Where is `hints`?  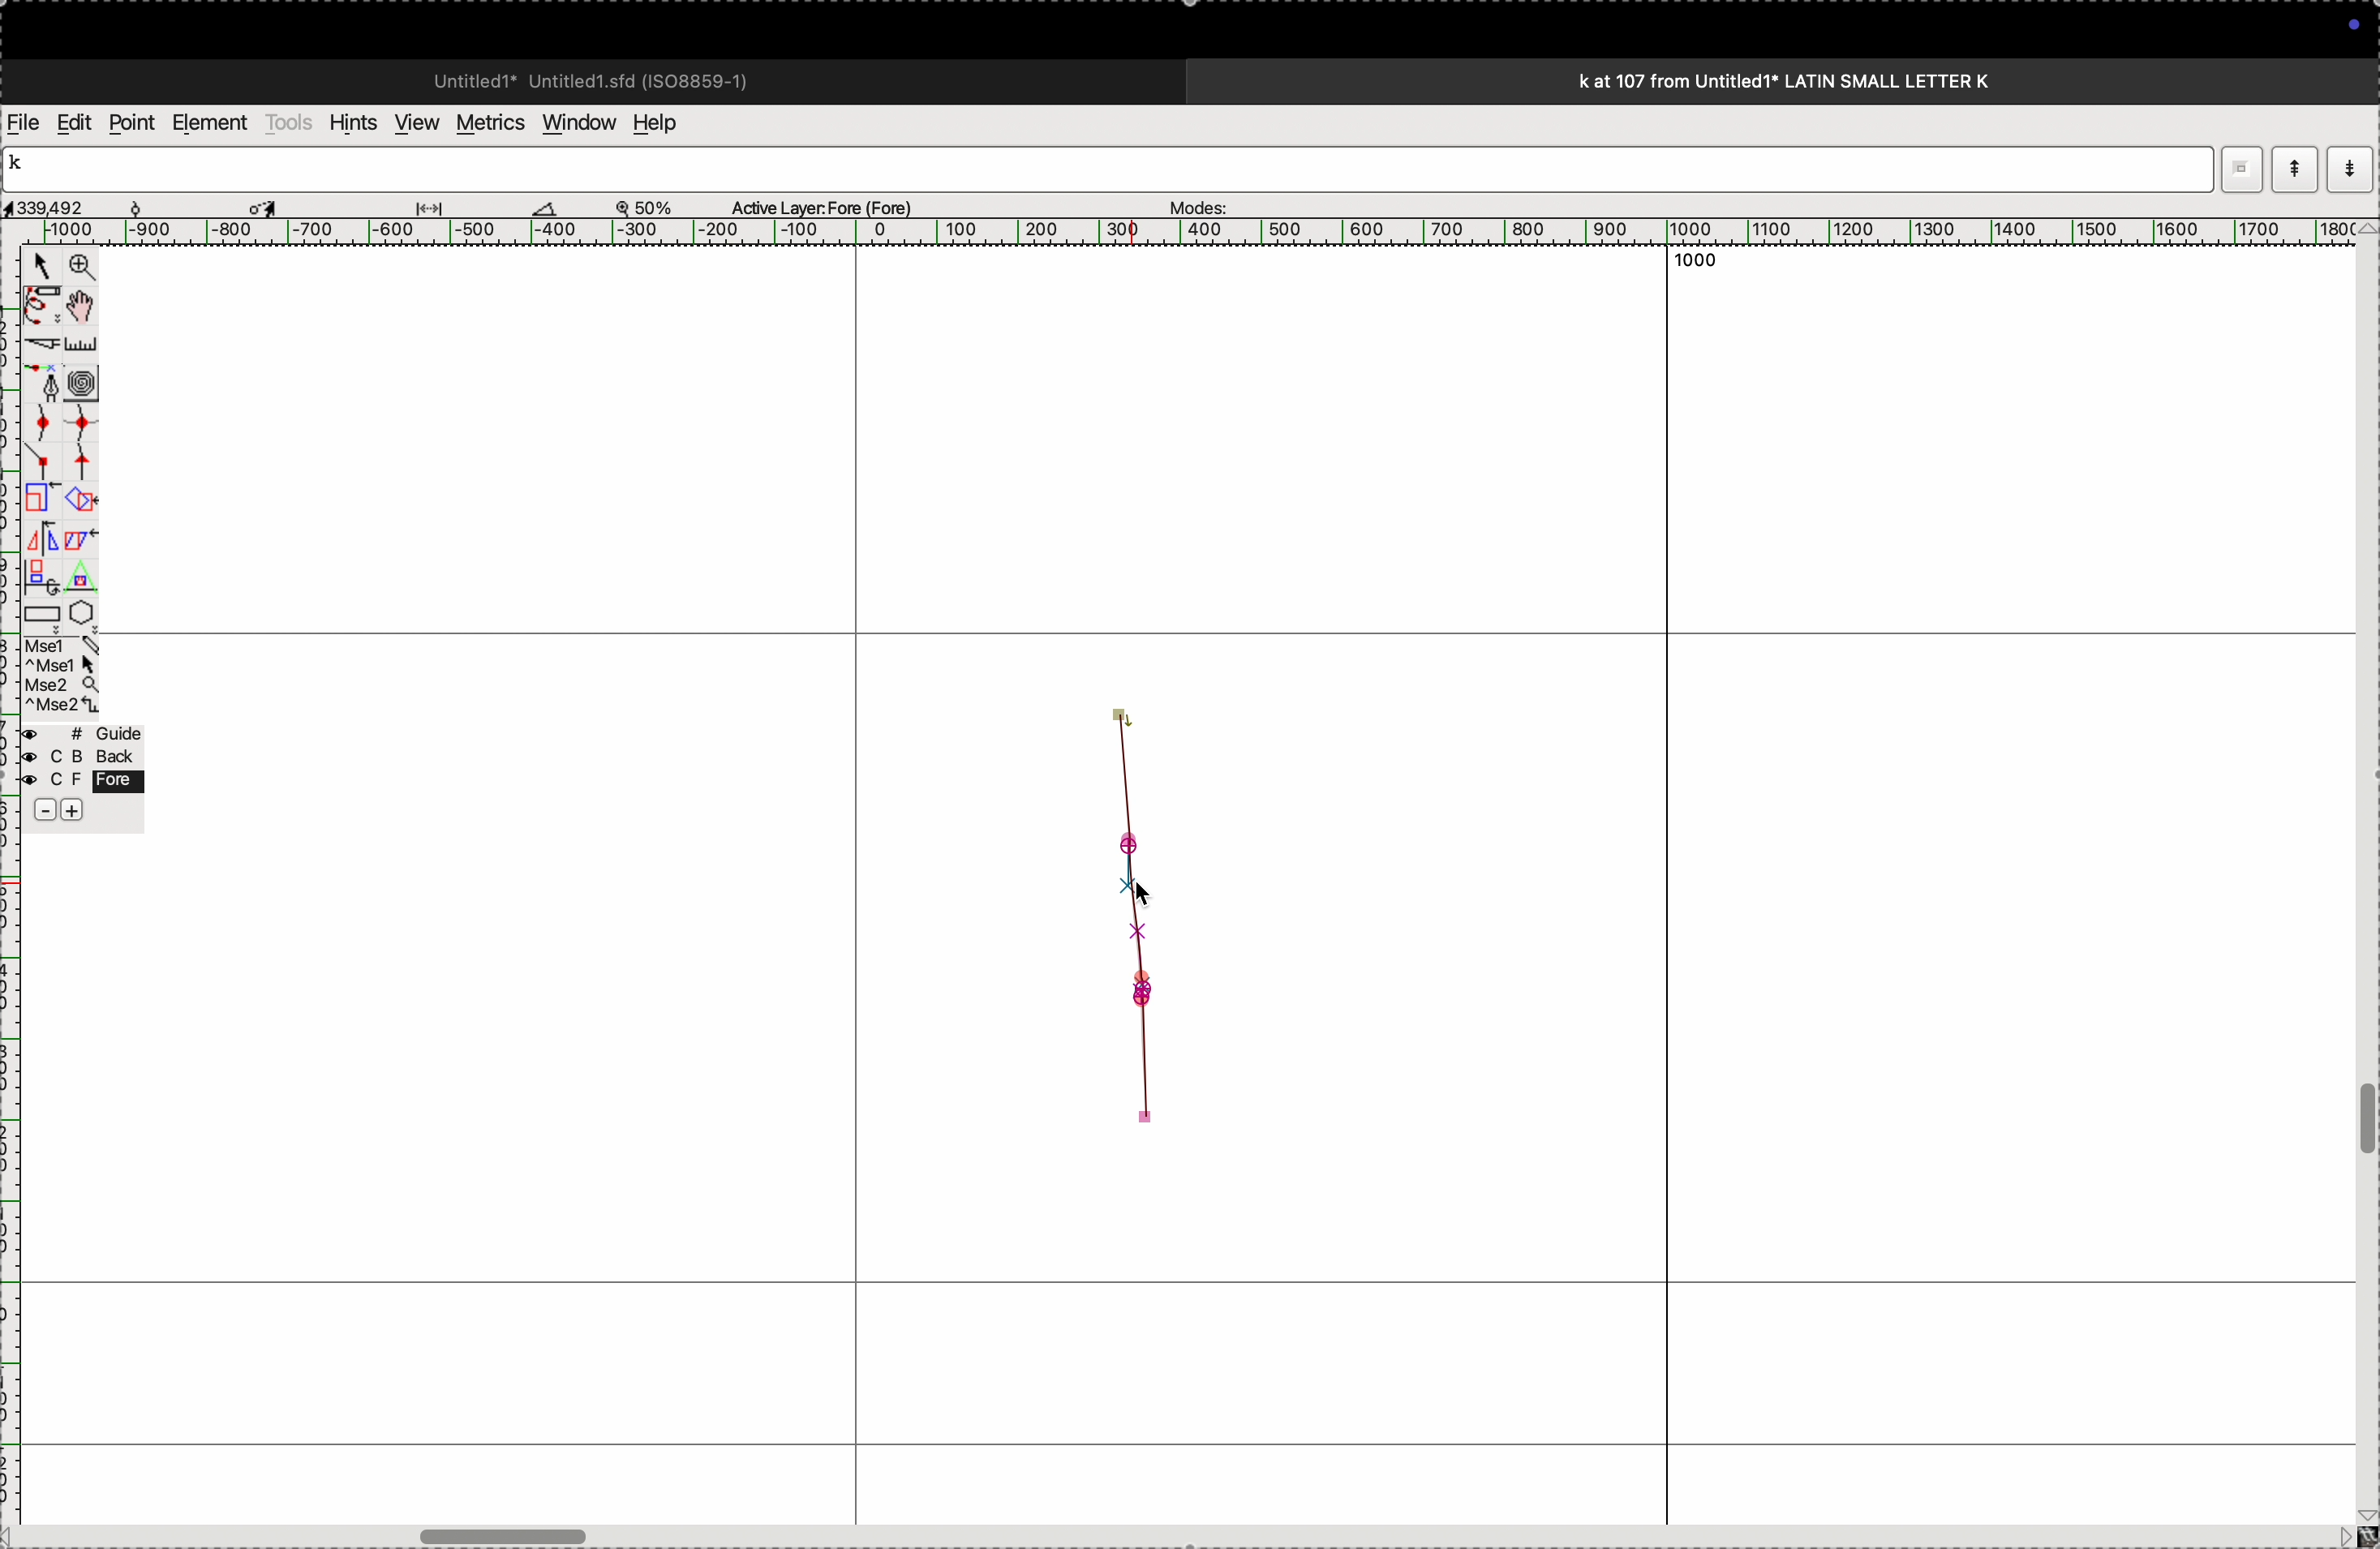 hints is located at coordinates (349, 121).